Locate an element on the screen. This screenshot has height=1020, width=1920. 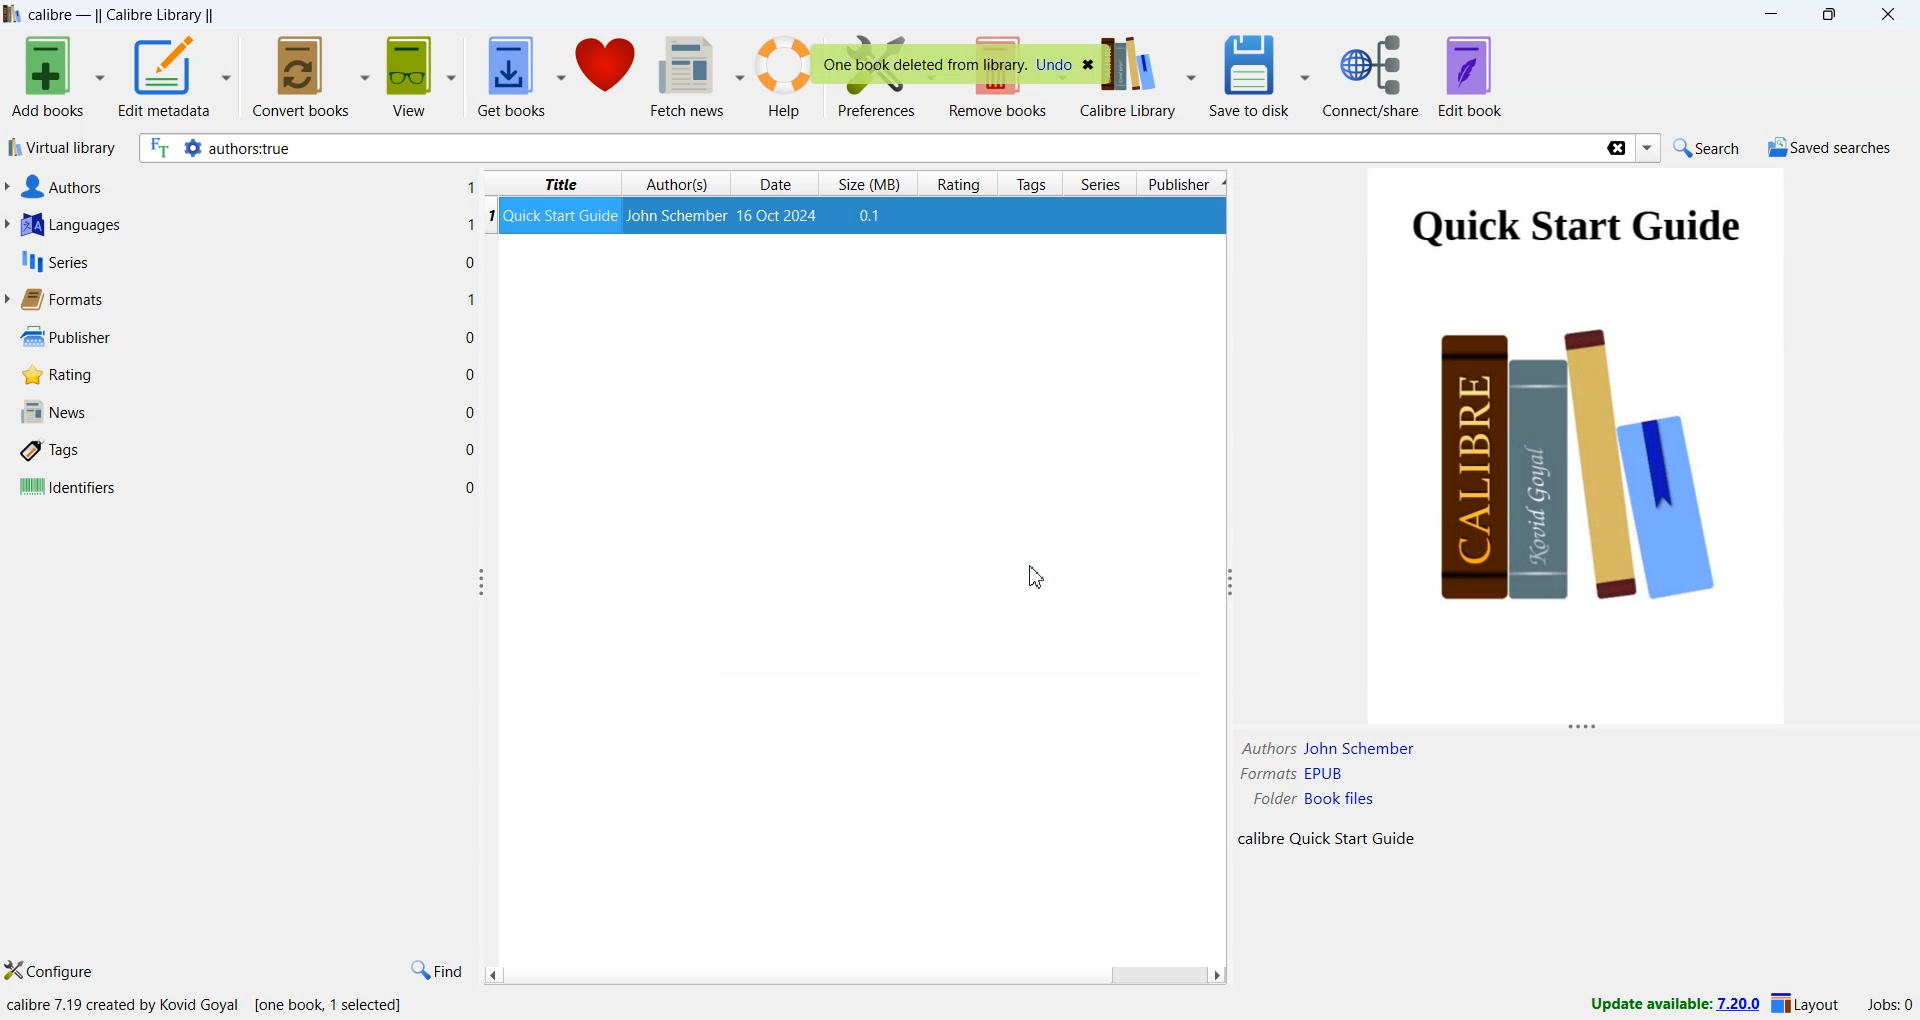
help is located at coordinates (790, 79).